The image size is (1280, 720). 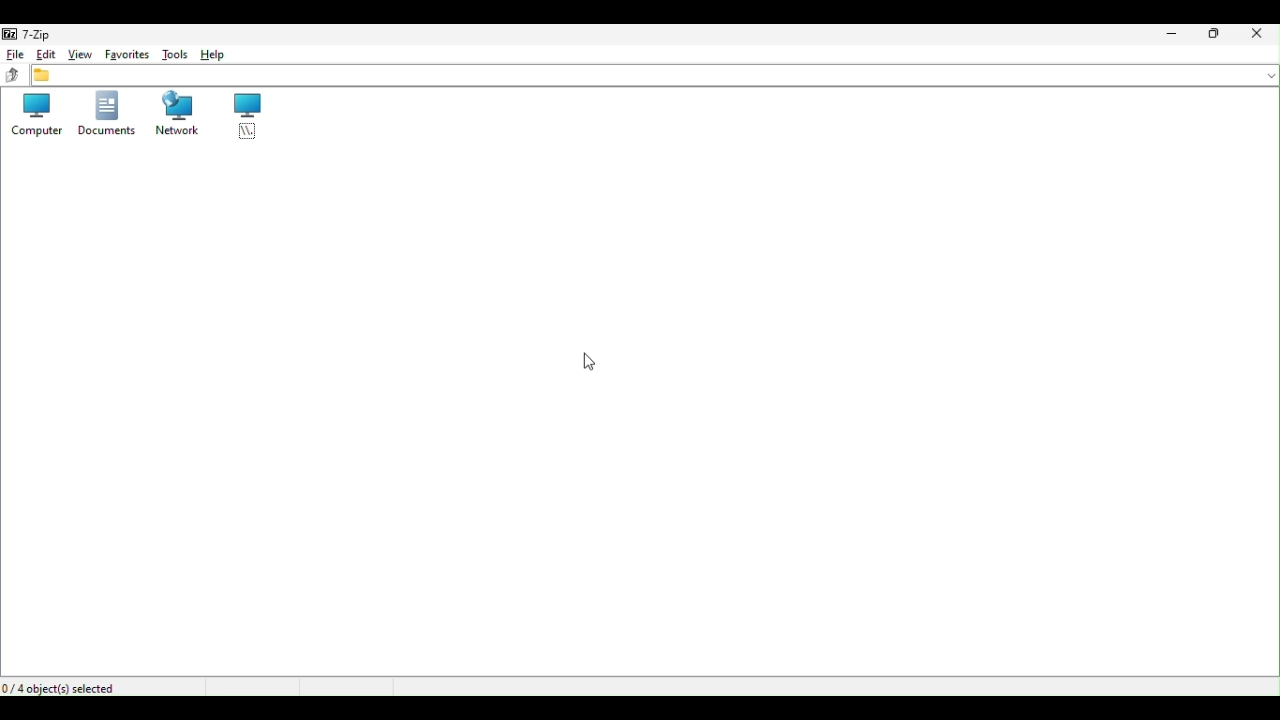 What do you see at coordinates (31, 32) in the screenshot?
I see `7 zip ` at bounding box center [31, 32].